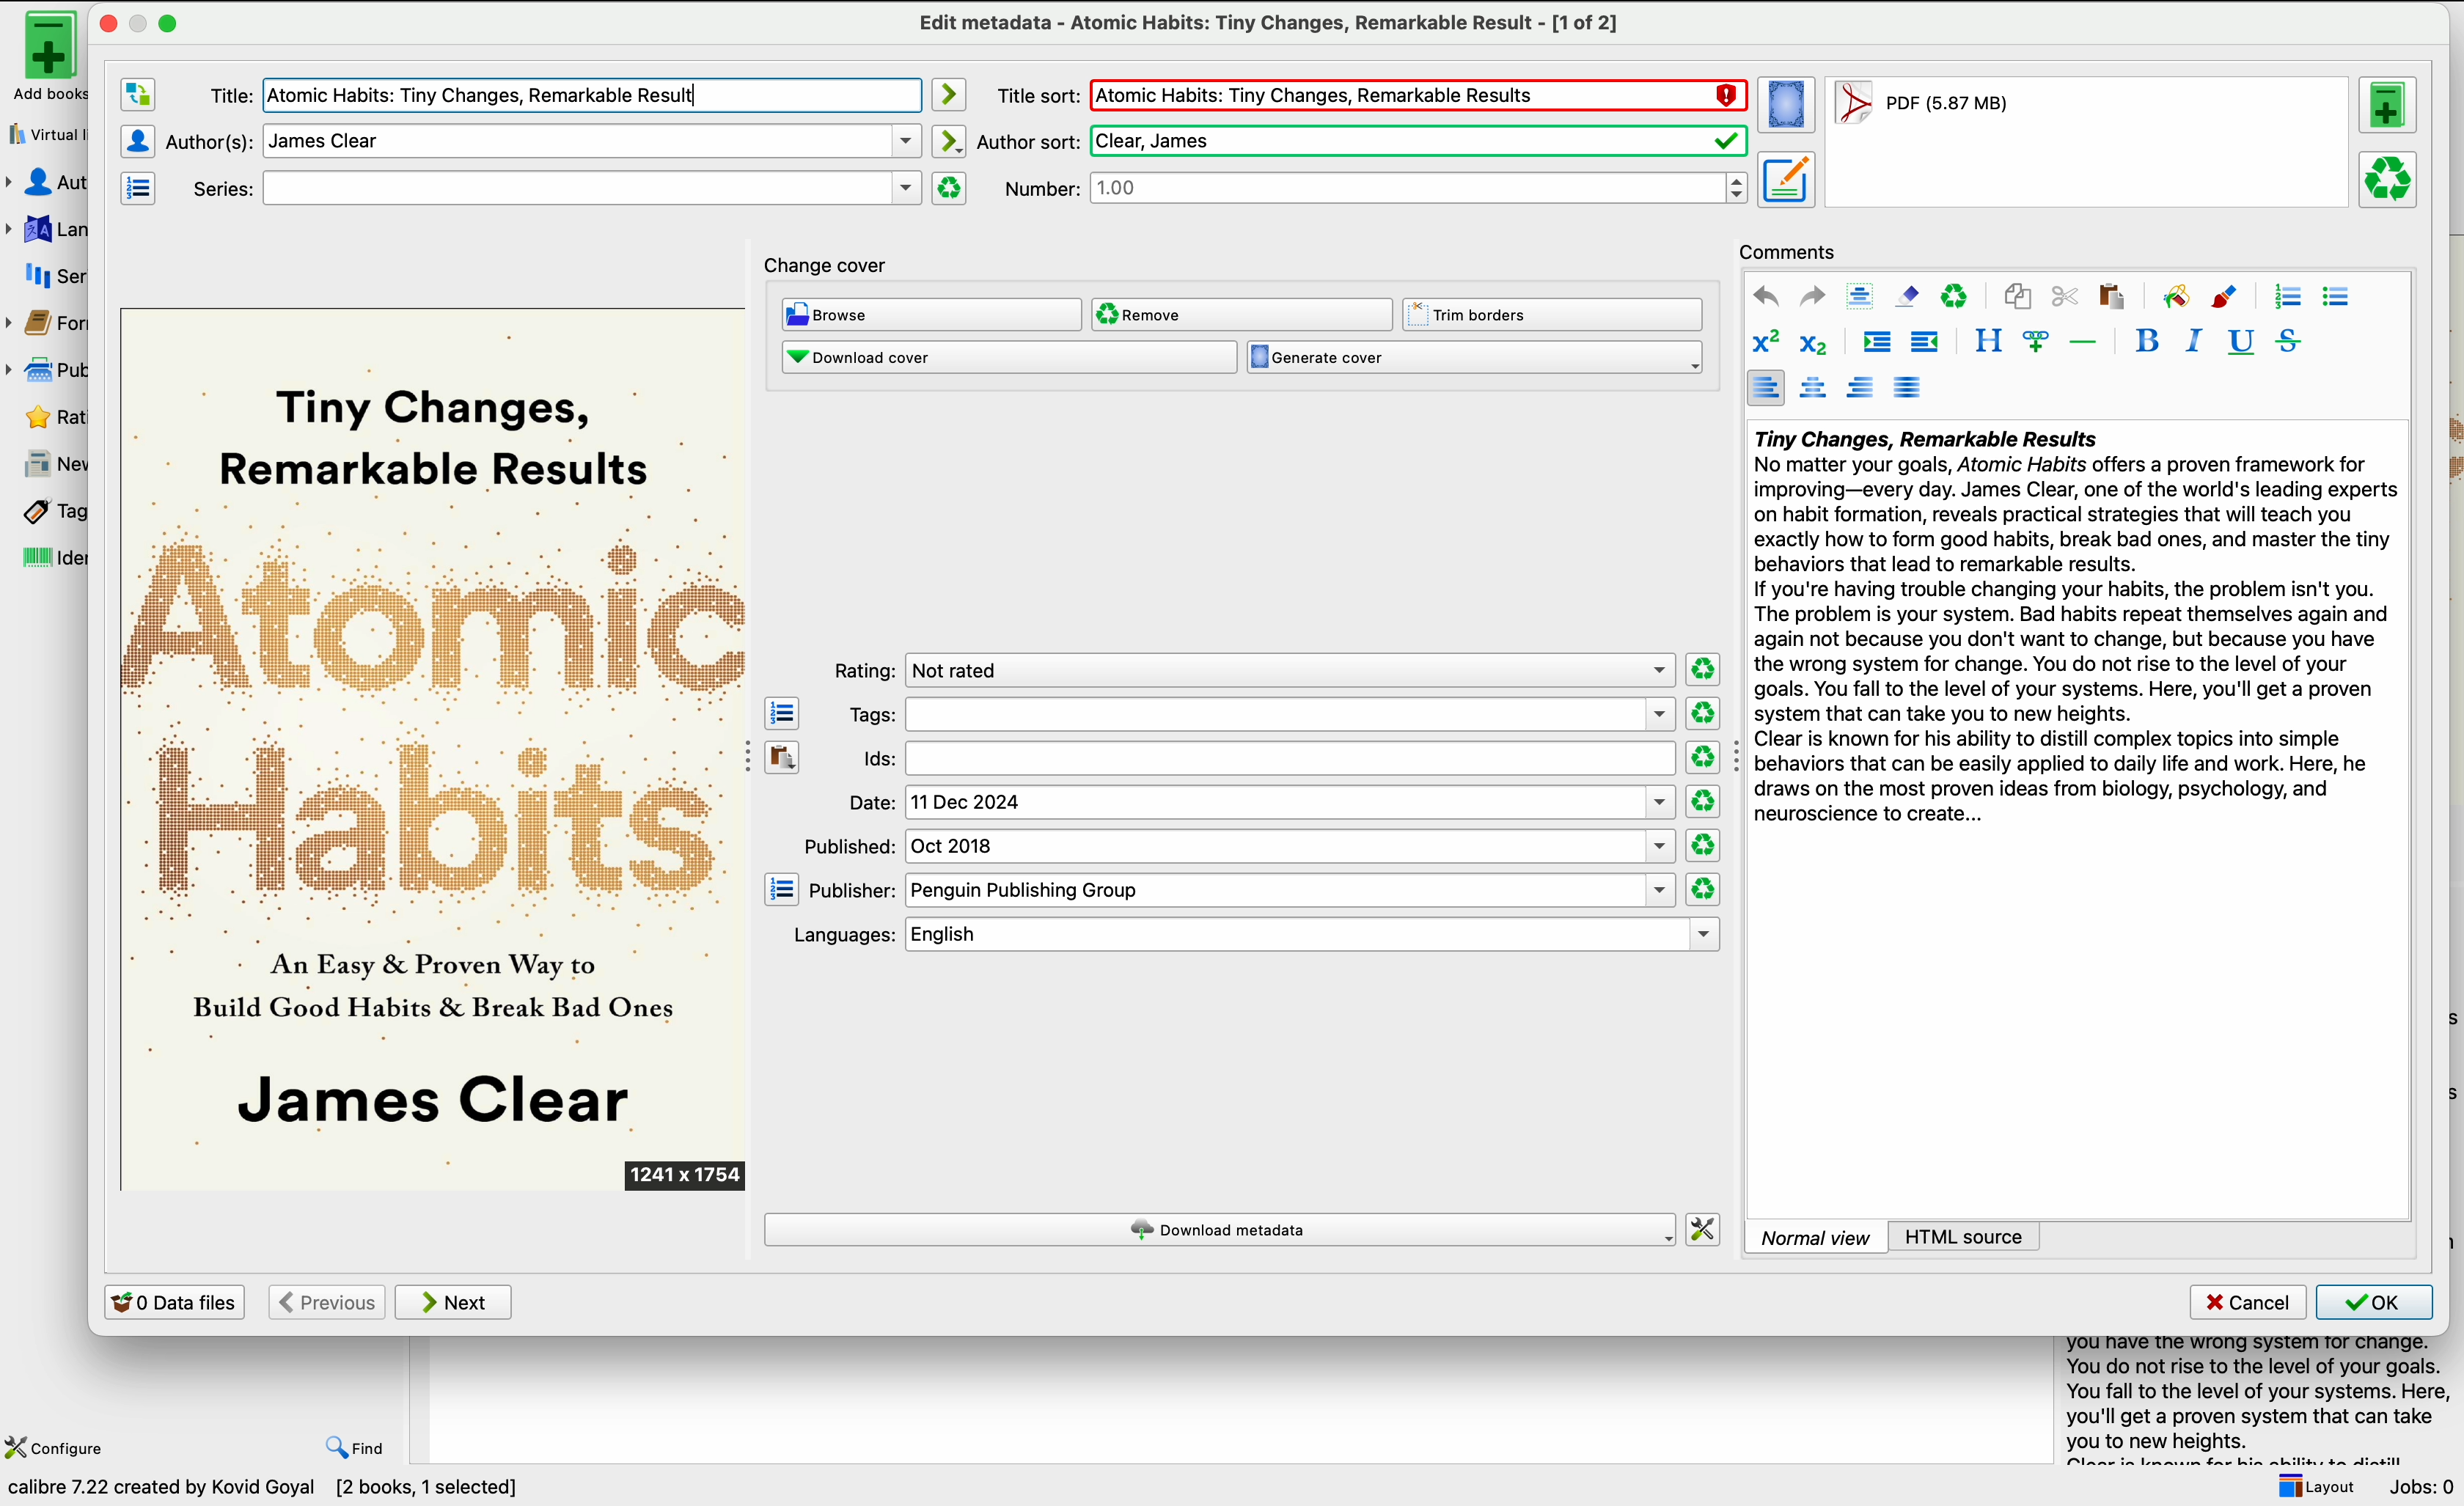 Image resolution: width=2464 pixels, height=1506 pixels. I want to click on undo, so click(1766, 296).